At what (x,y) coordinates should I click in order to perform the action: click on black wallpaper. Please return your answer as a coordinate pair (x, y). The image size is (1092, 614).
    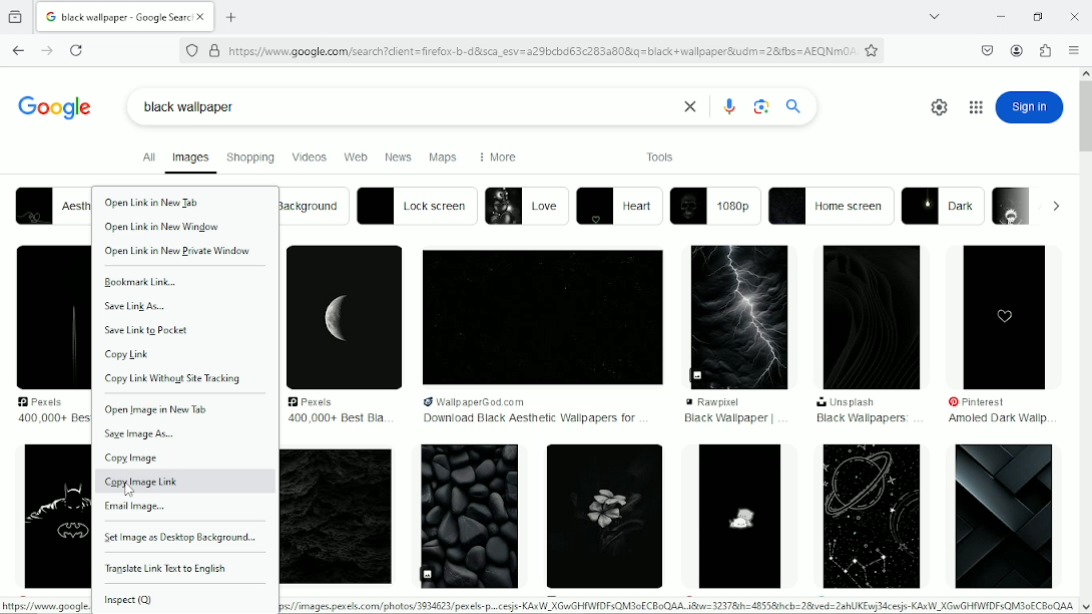
    Looking at the image, I should click on (728, 419).